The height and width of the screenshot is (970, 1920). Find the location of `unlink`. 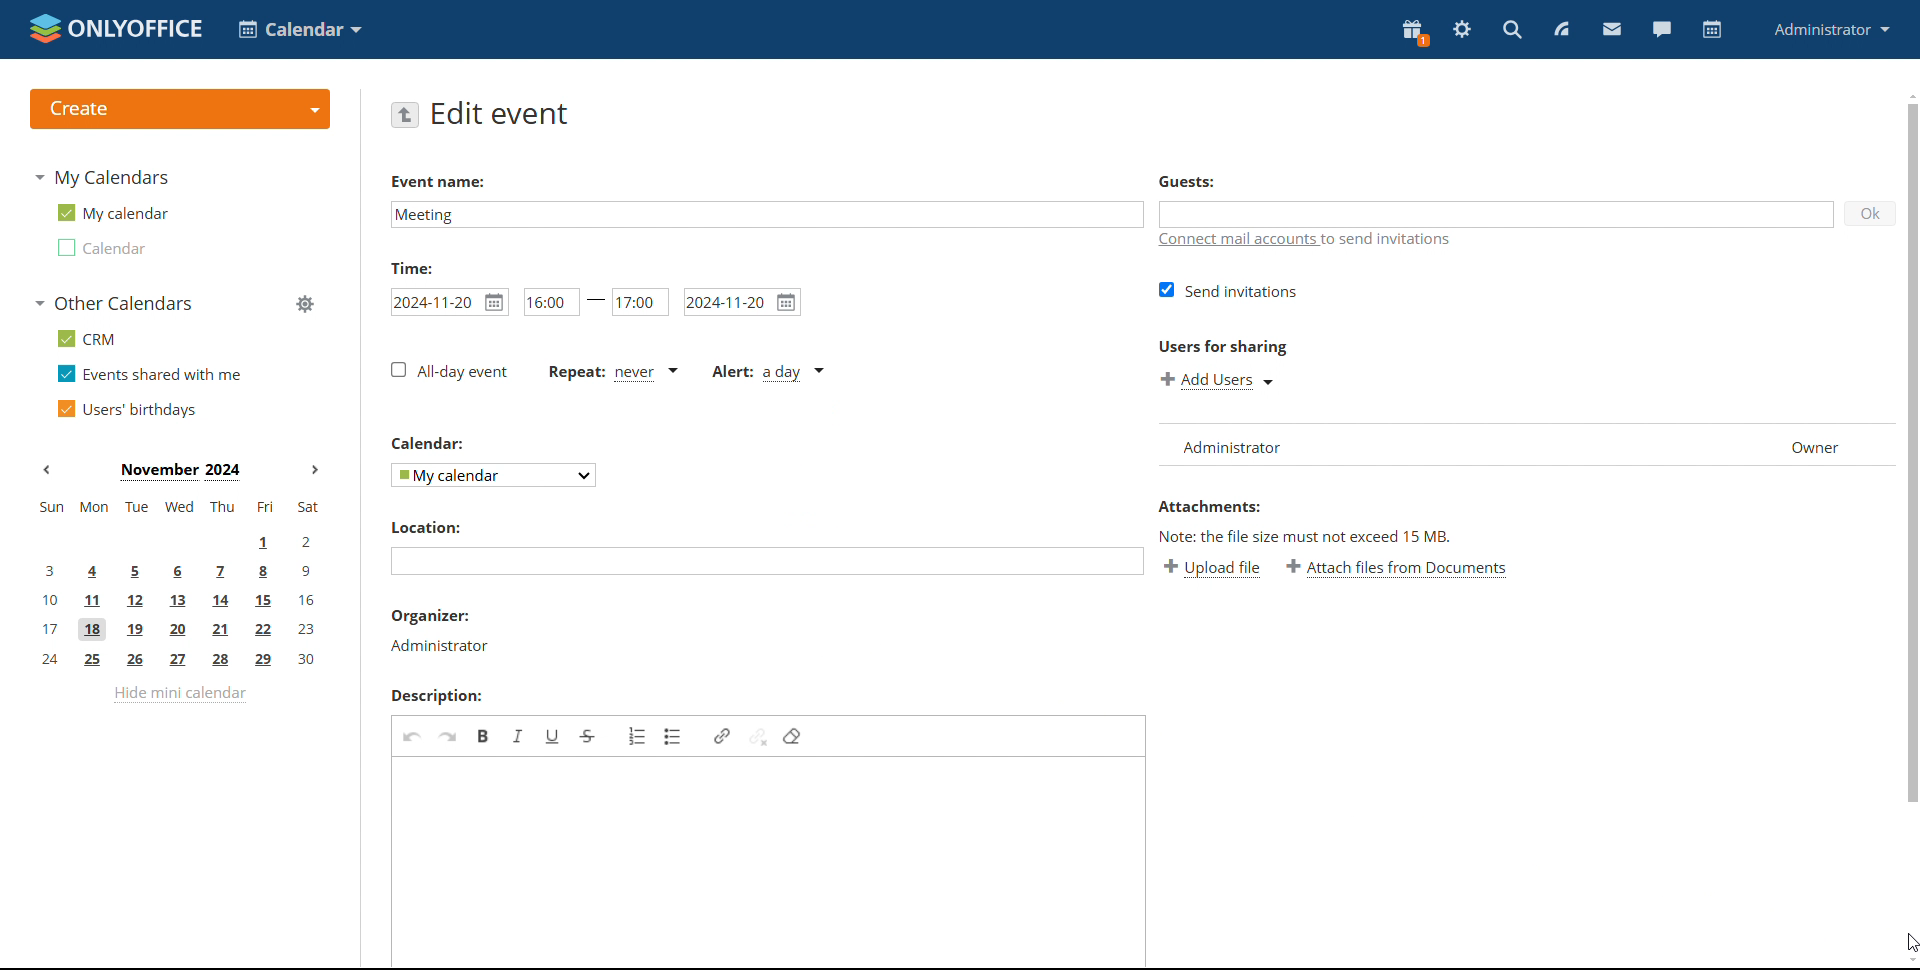

unlink is located at coordinates (759, 737).